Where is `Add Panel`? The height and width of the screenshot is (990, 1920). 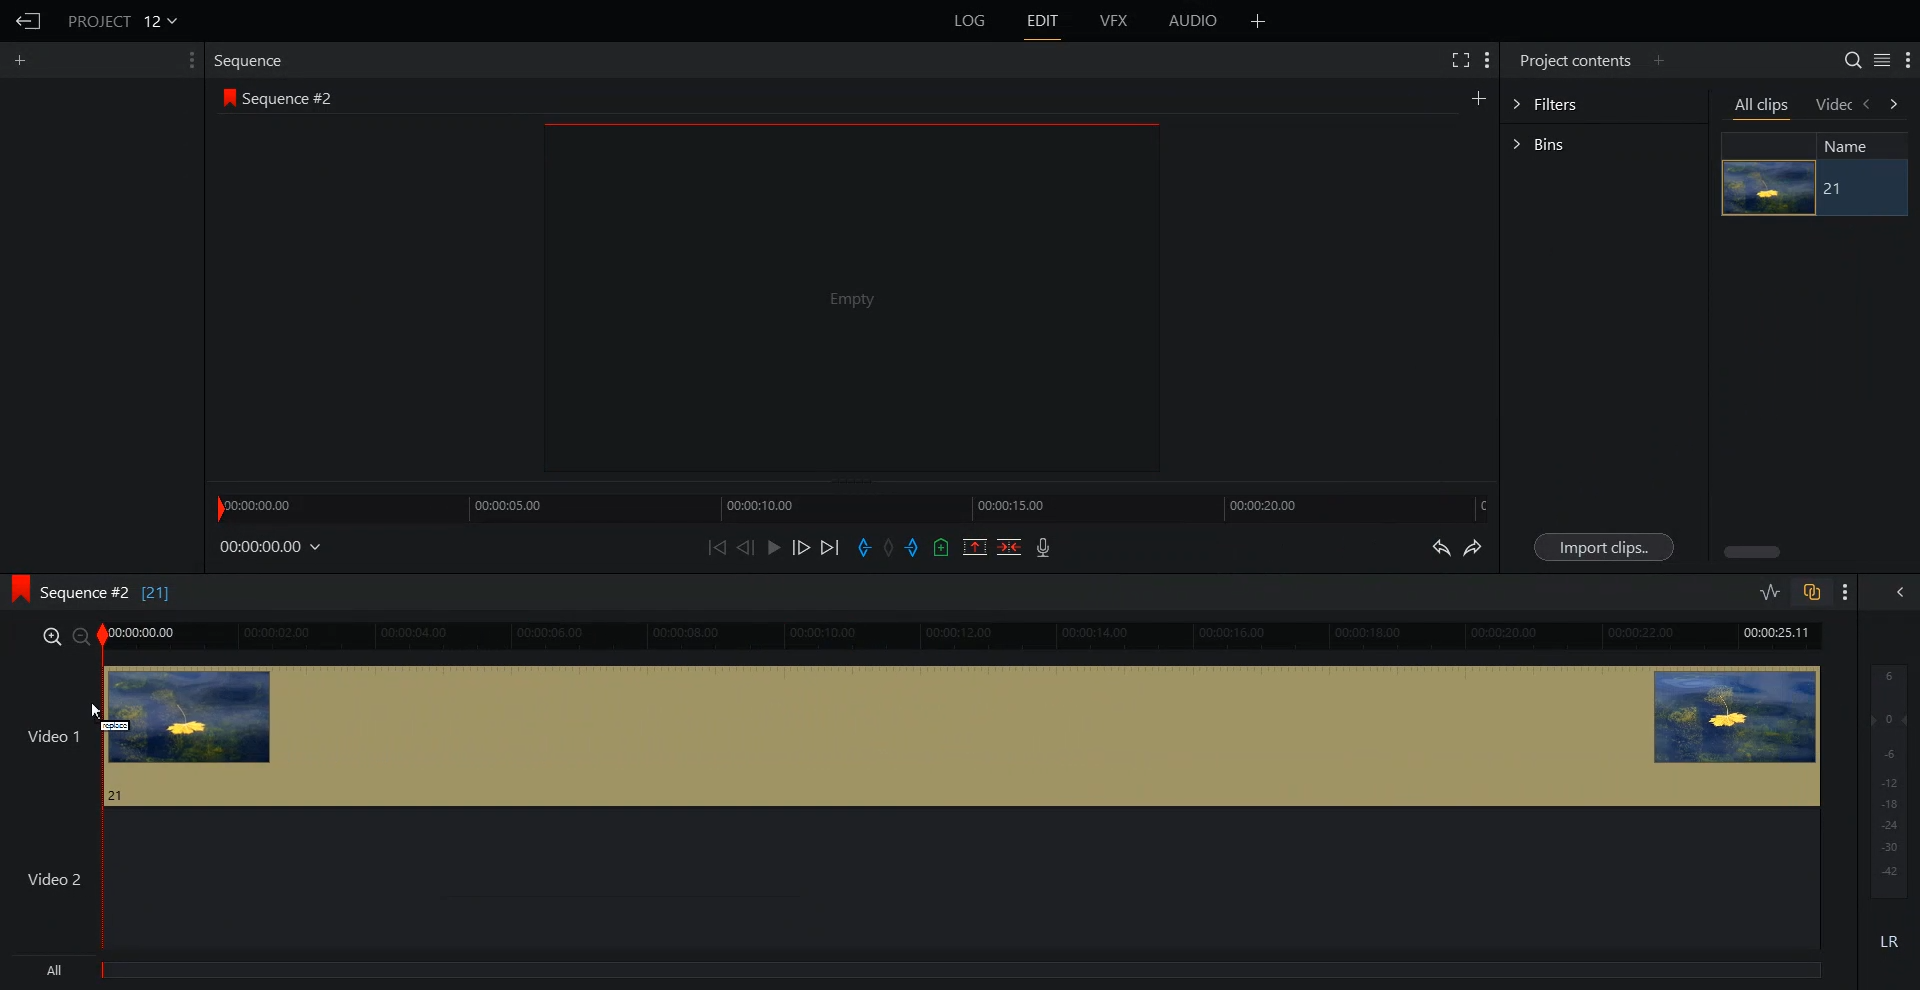 Add Panel is located at coordinates (20, 60).